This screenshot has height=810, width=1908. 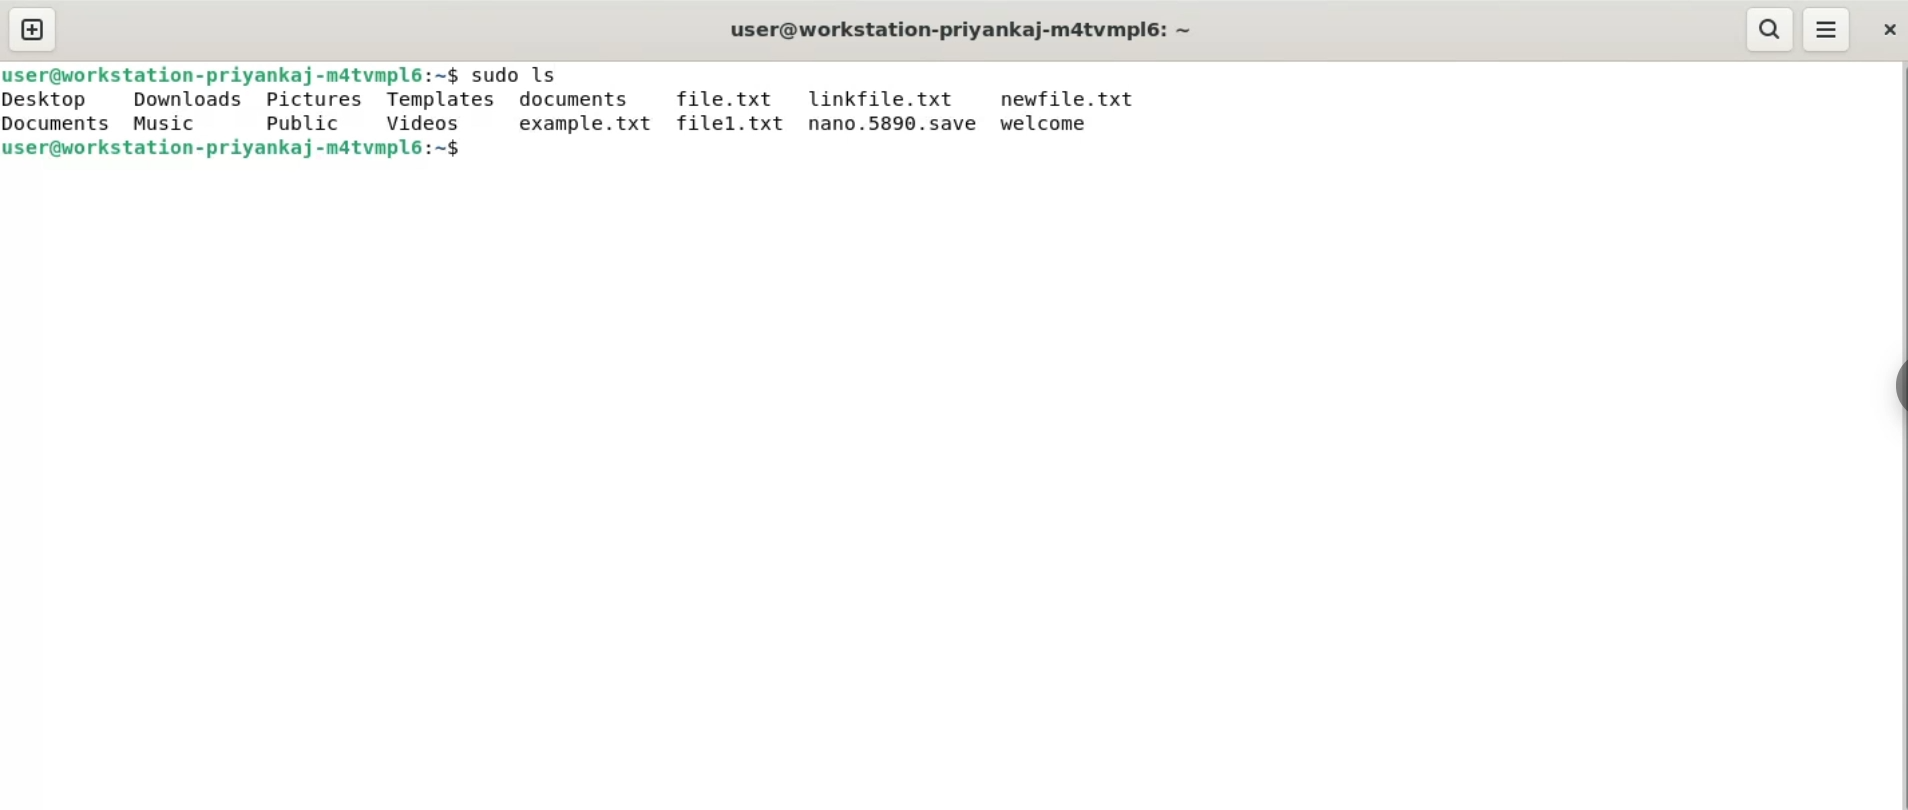 I want to click on pictures, so click(x=316, y=101).